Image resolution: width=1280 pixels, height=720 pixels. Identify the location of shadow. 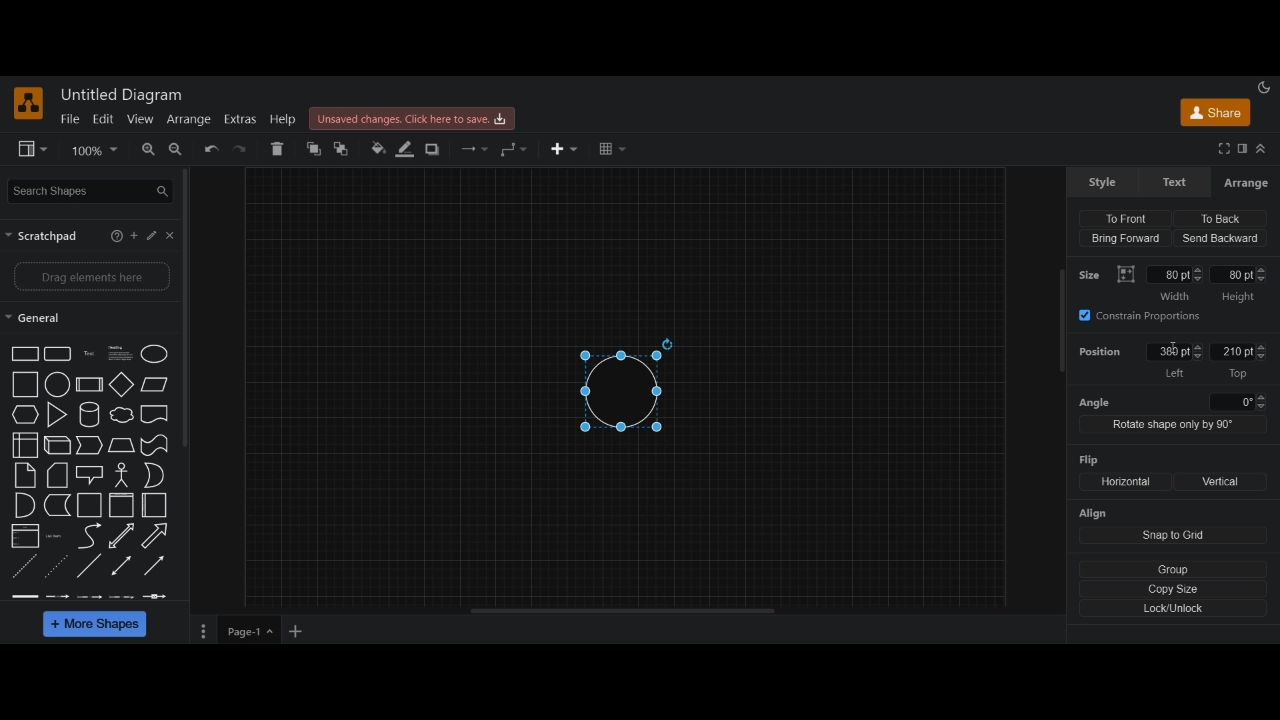
(435, 150).